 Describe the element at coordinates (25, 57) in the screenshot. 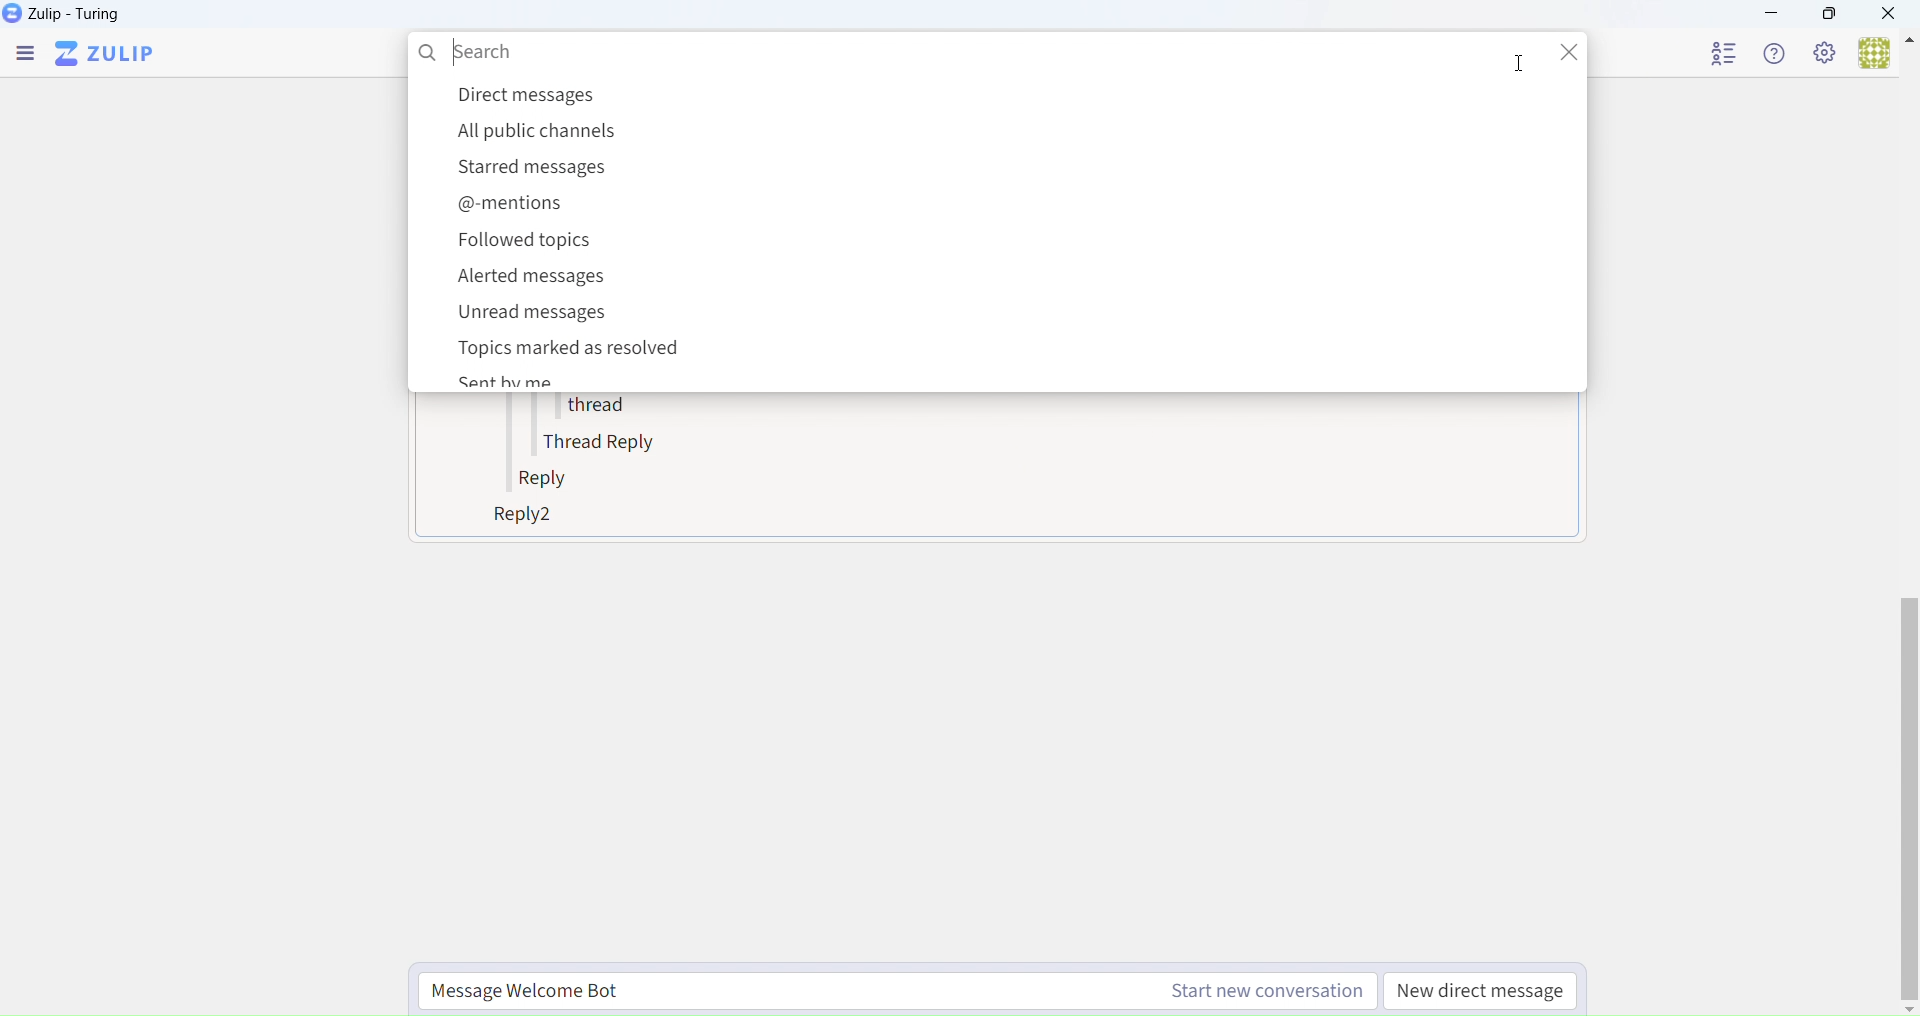

I see `Menu Bar` at that location.